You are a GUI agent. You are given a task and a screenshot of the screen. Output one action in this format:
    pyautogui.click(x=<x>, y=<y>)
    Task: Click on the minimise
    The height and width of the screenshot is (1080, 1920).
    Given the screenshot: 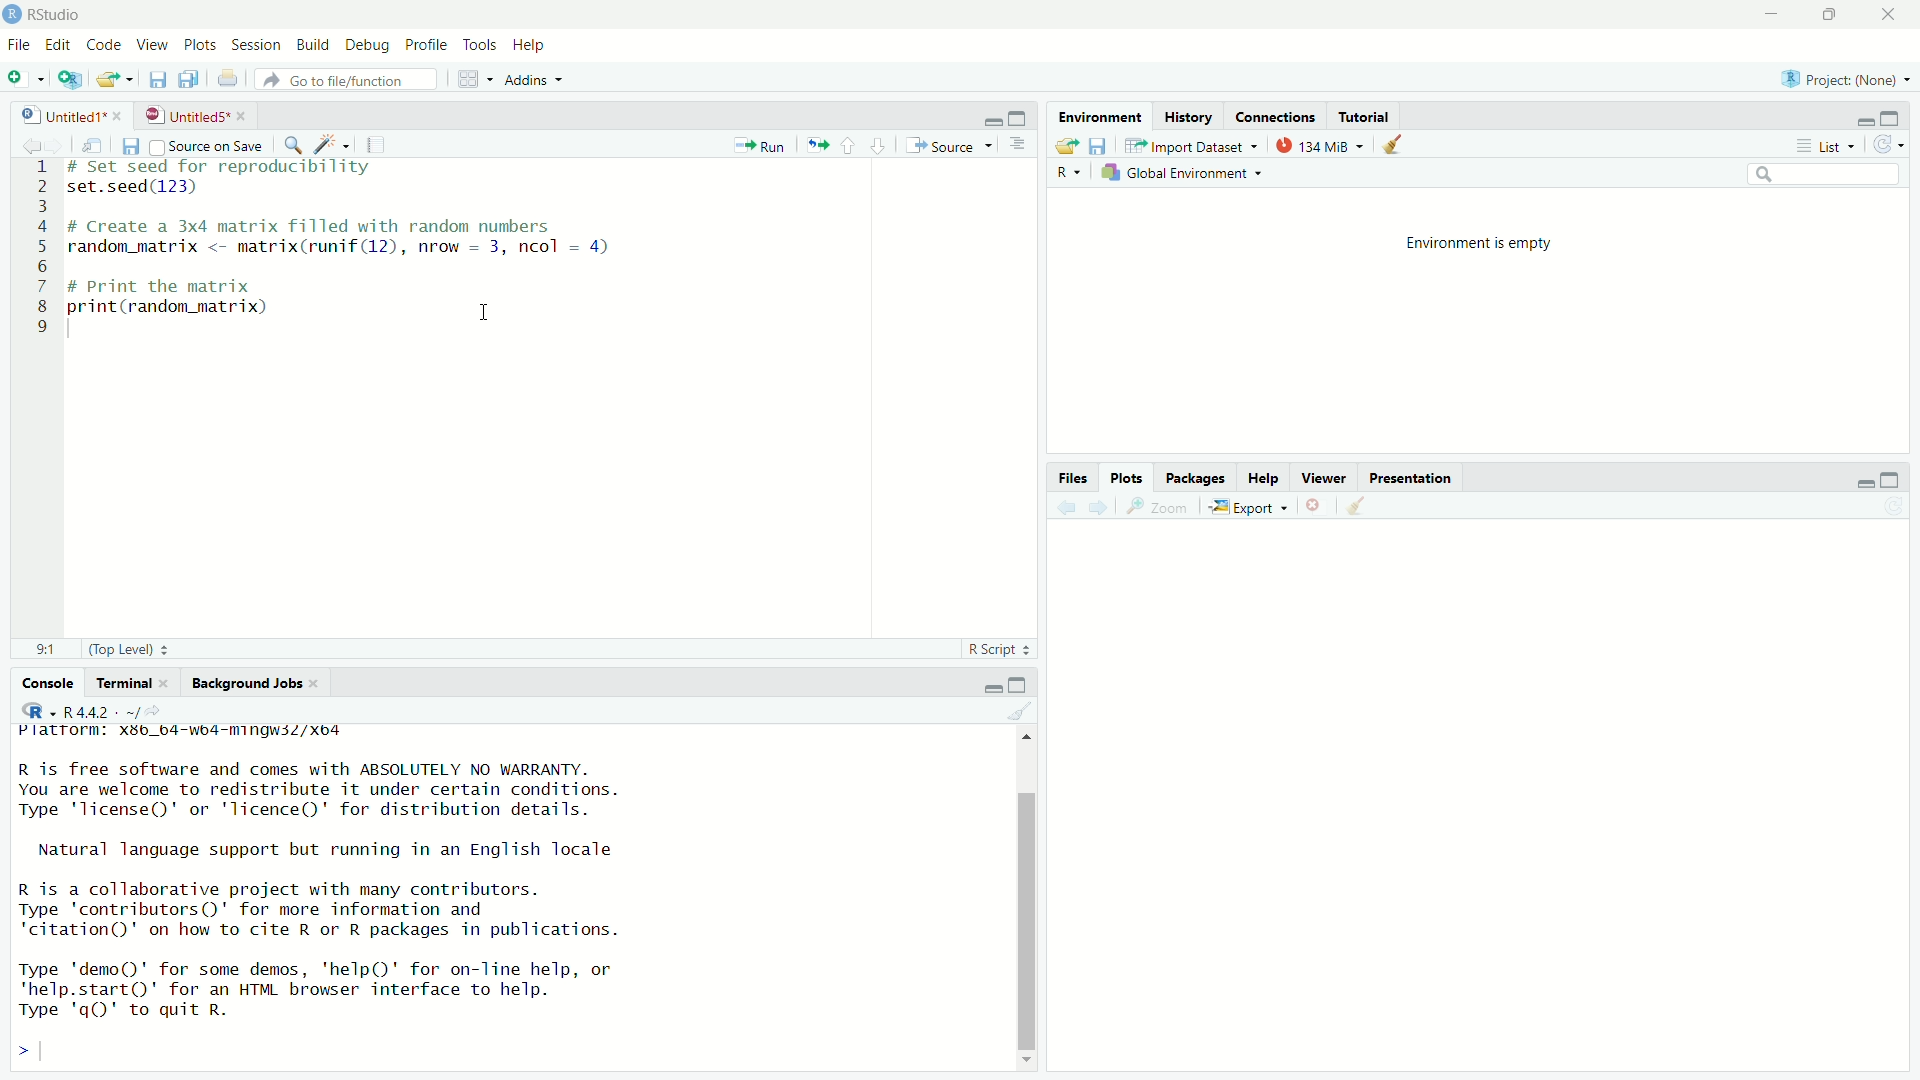 What is the action you would take?
    pyautogui.click(x=1858, y=485)
    